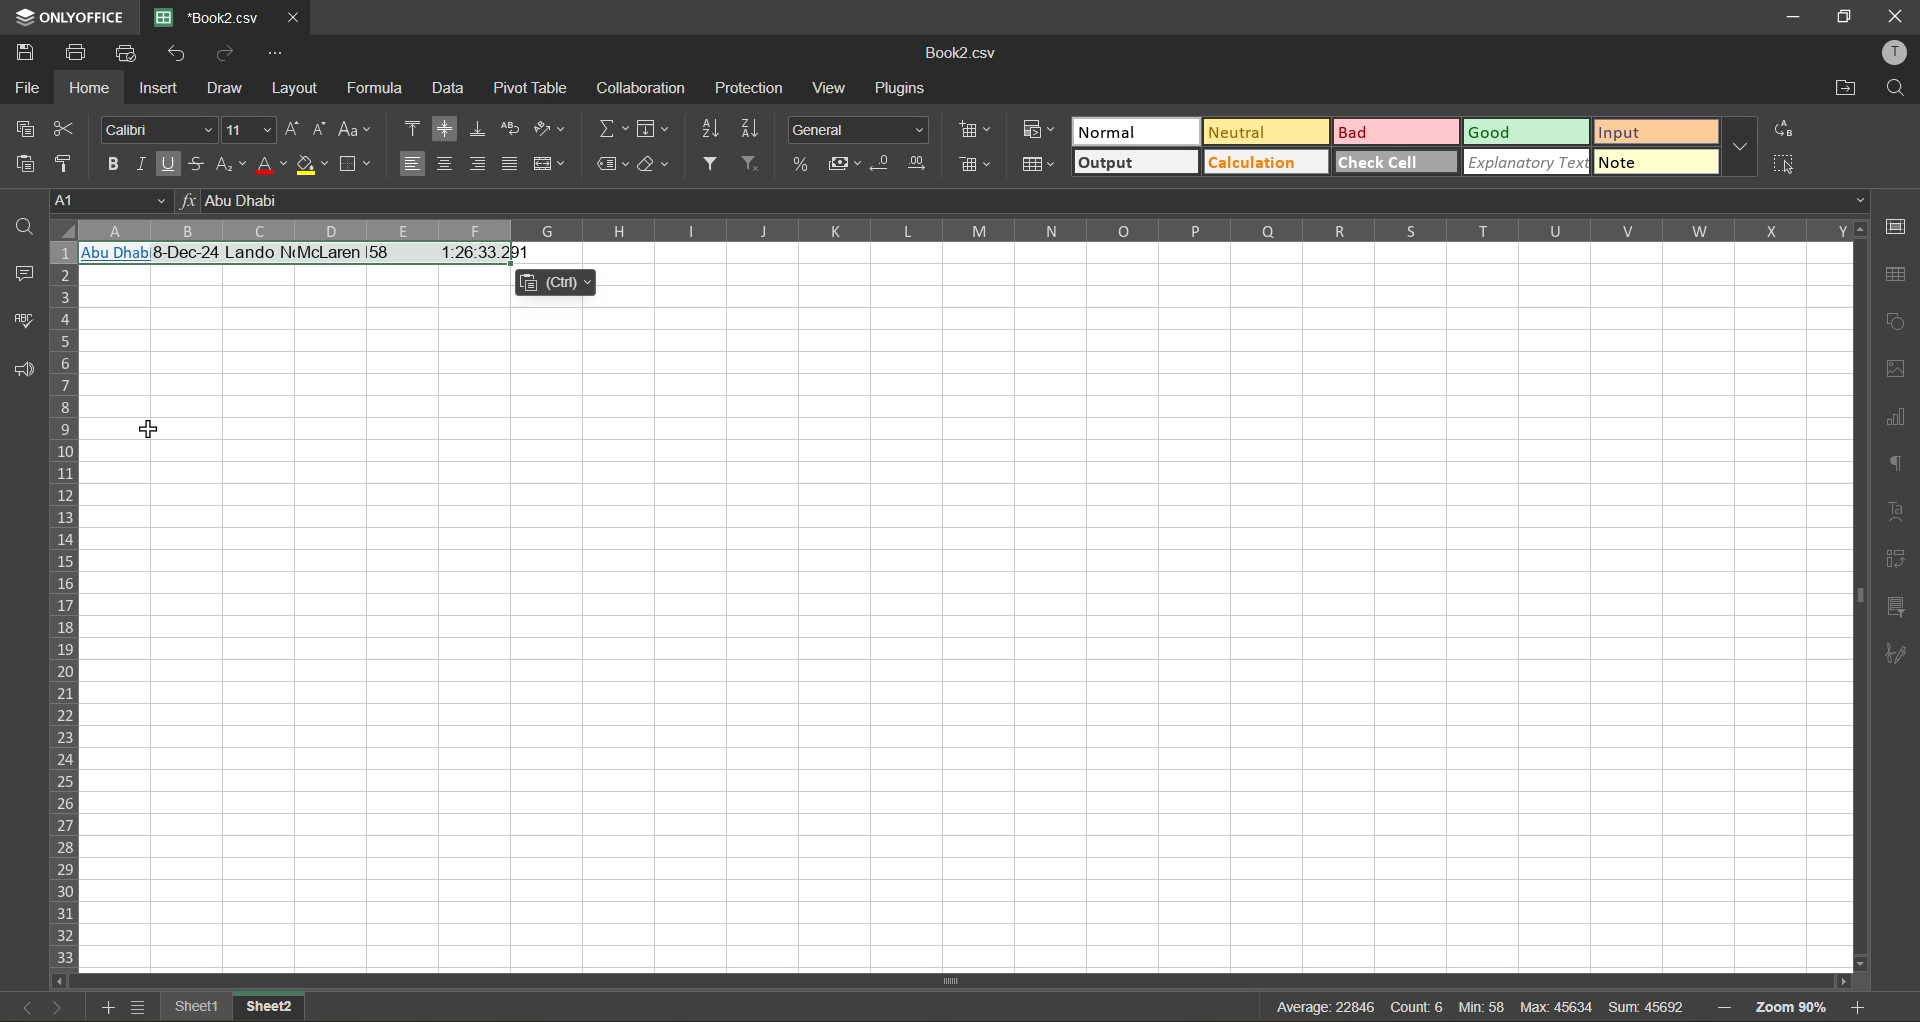 The width and height of the screenshot is (1920, 1022). Describe the element at coordinates (313, 164) in the screenshot. I see `fill color` at that location.